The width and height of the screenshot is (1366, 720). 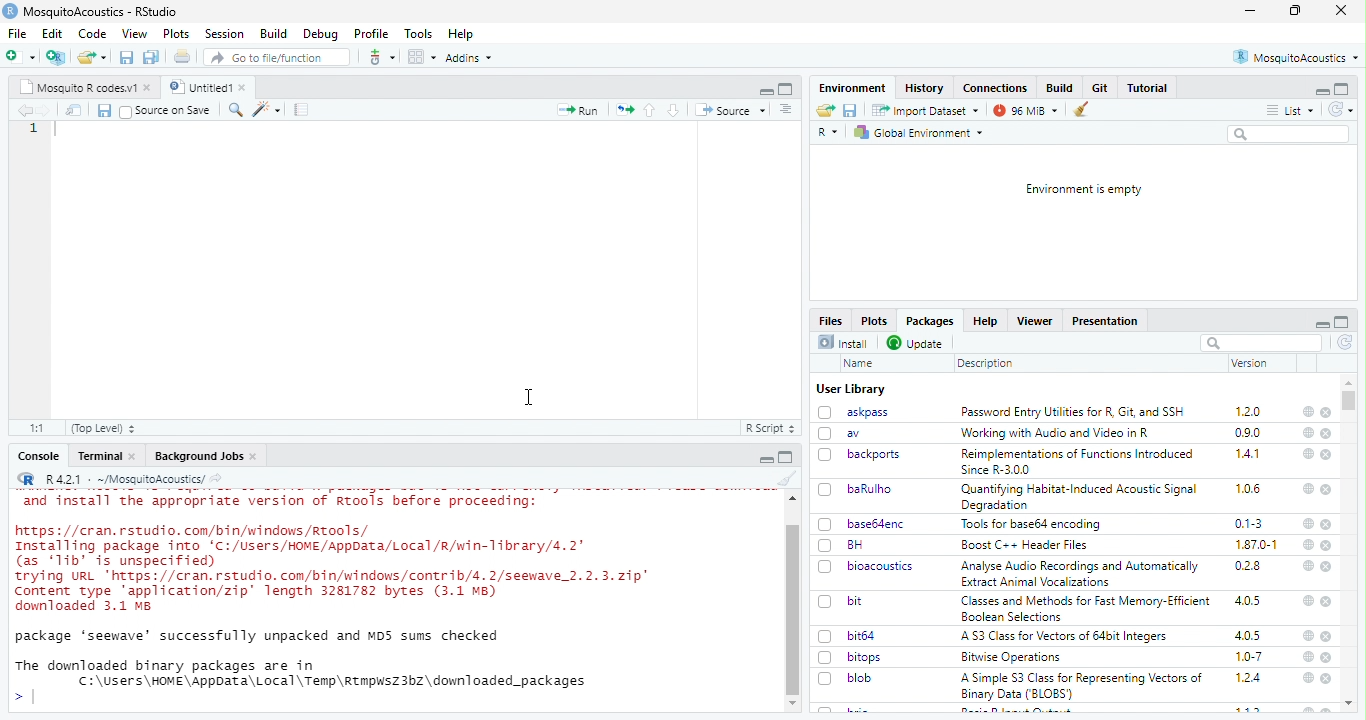 I want to click on >, so click(x=17, y=697).